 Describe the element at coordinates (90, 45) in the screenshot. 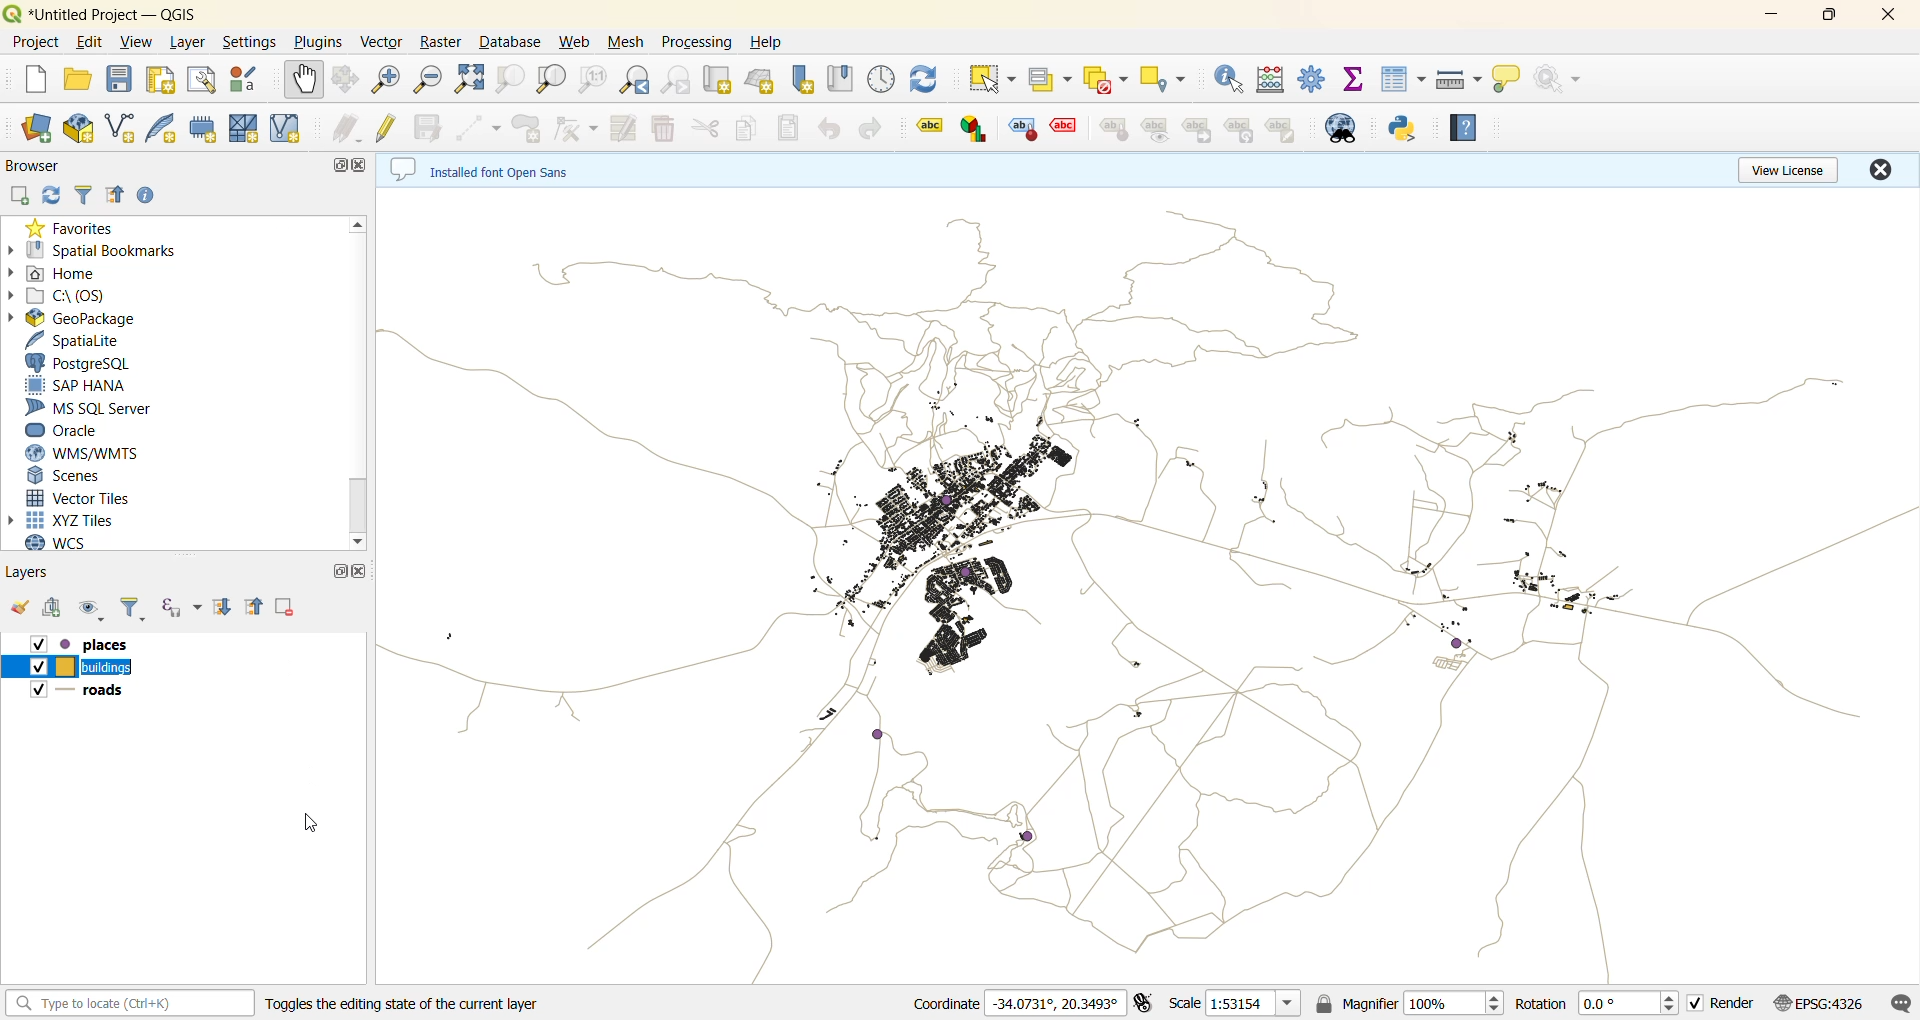

I see `edit` at that location.